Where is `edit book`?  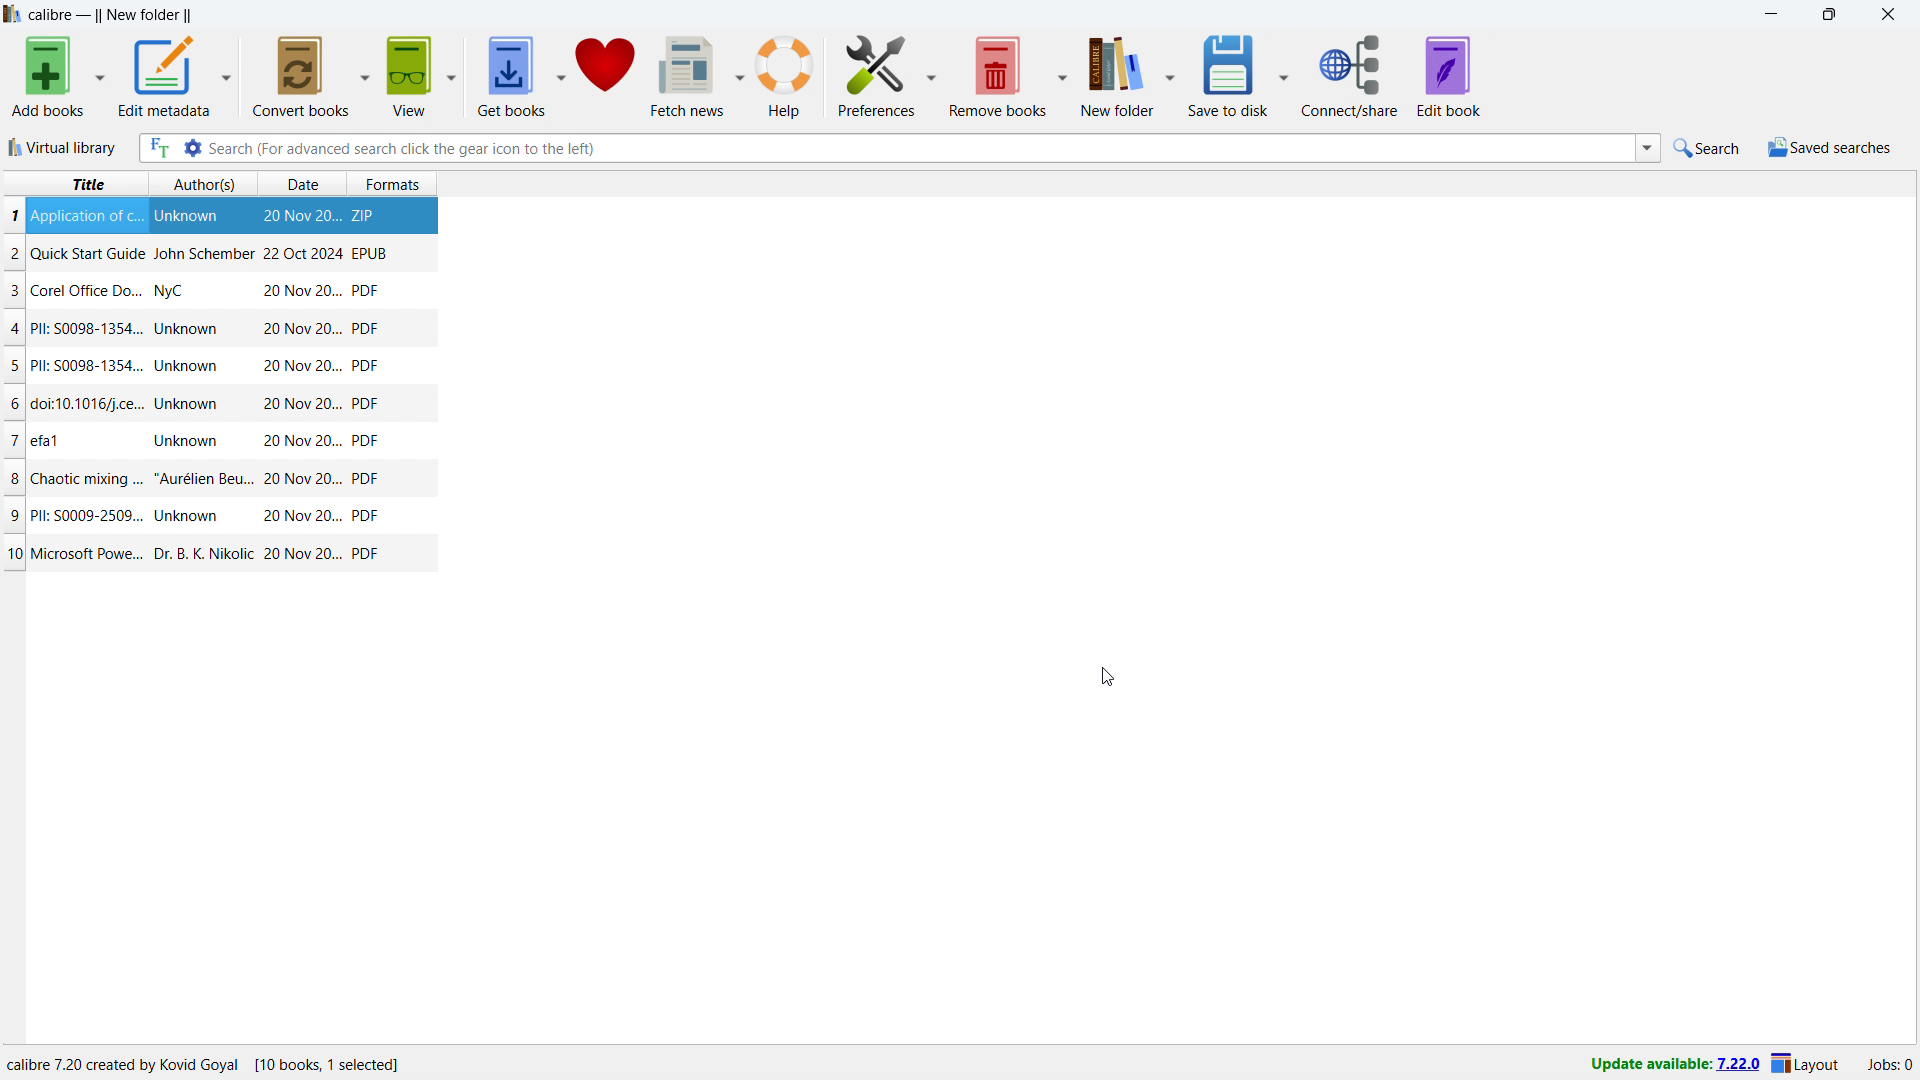 edit book is located at coordinates (1471, 76).